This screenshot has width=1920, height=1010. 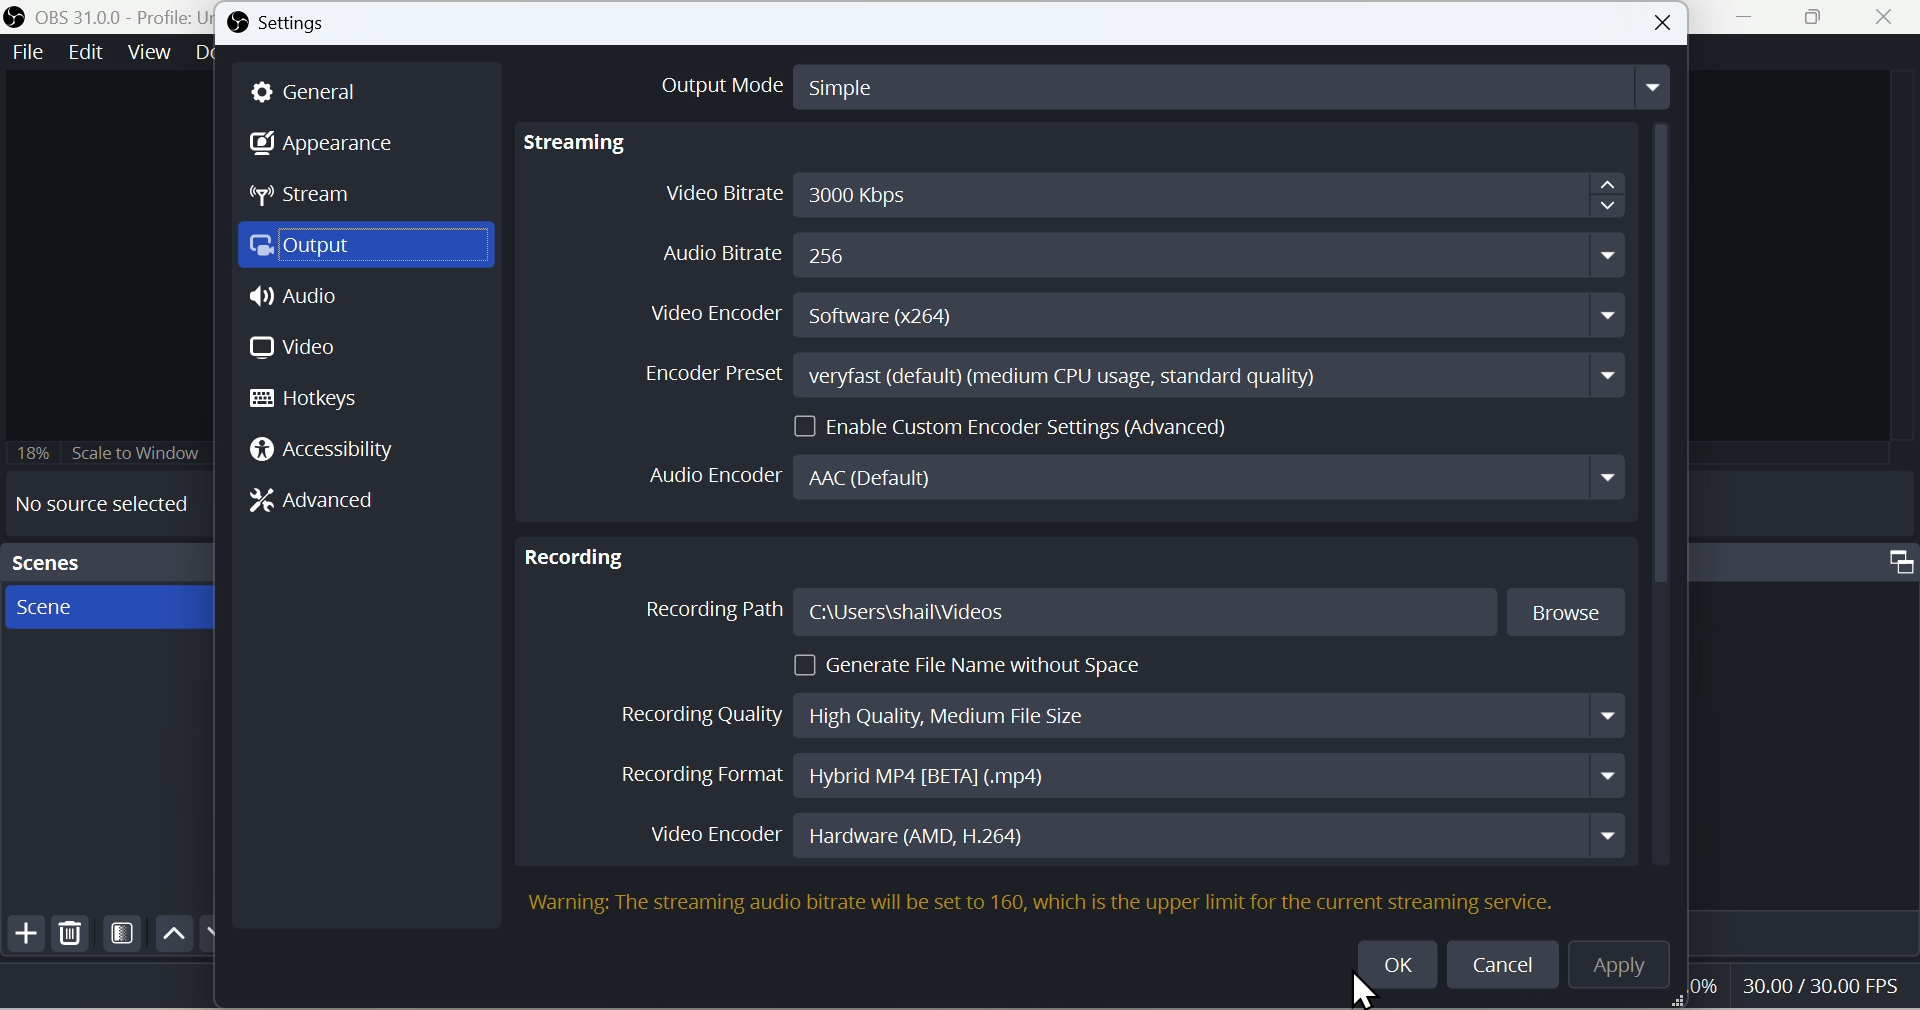 What do you see at coordinates (1814, 984) in the screenshot?
I see `30.00/30.00 FPS` at bounding box center [1814, 984].